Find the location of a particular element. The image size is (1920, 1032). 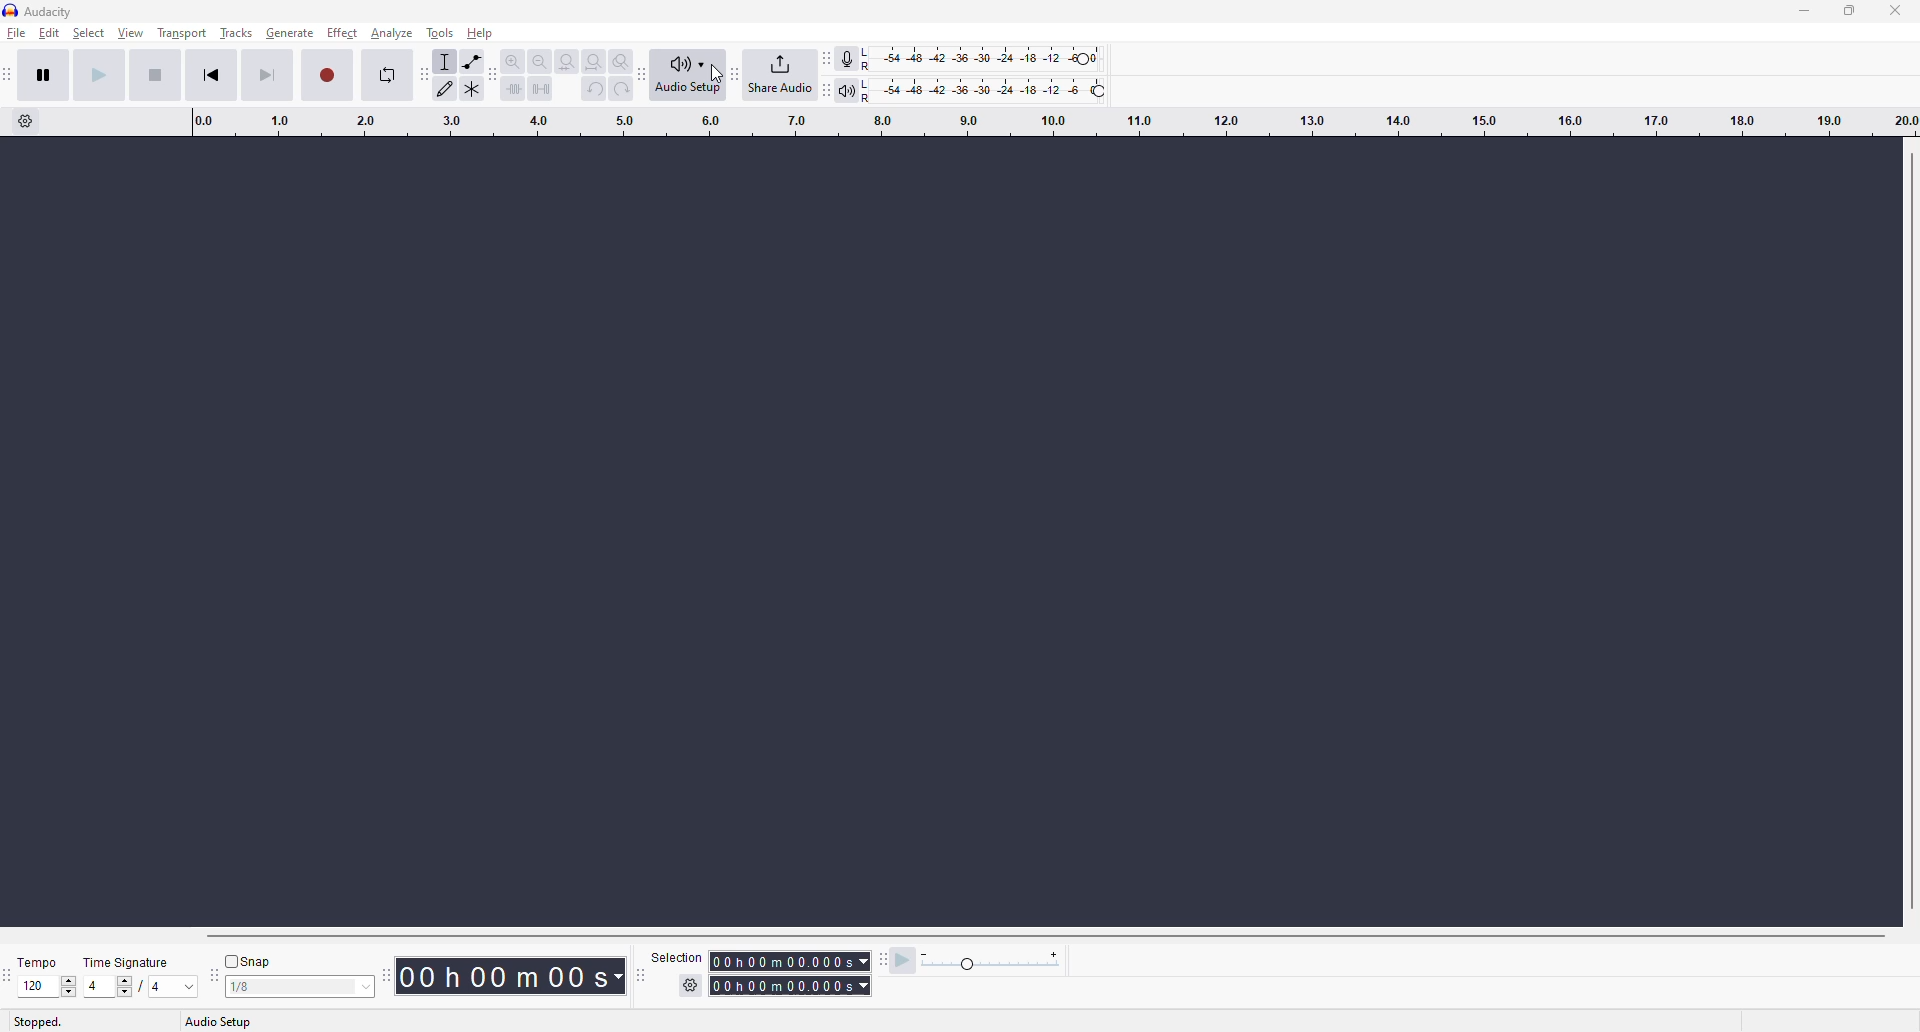

zoom toggle is located at coordinates (617, 60).